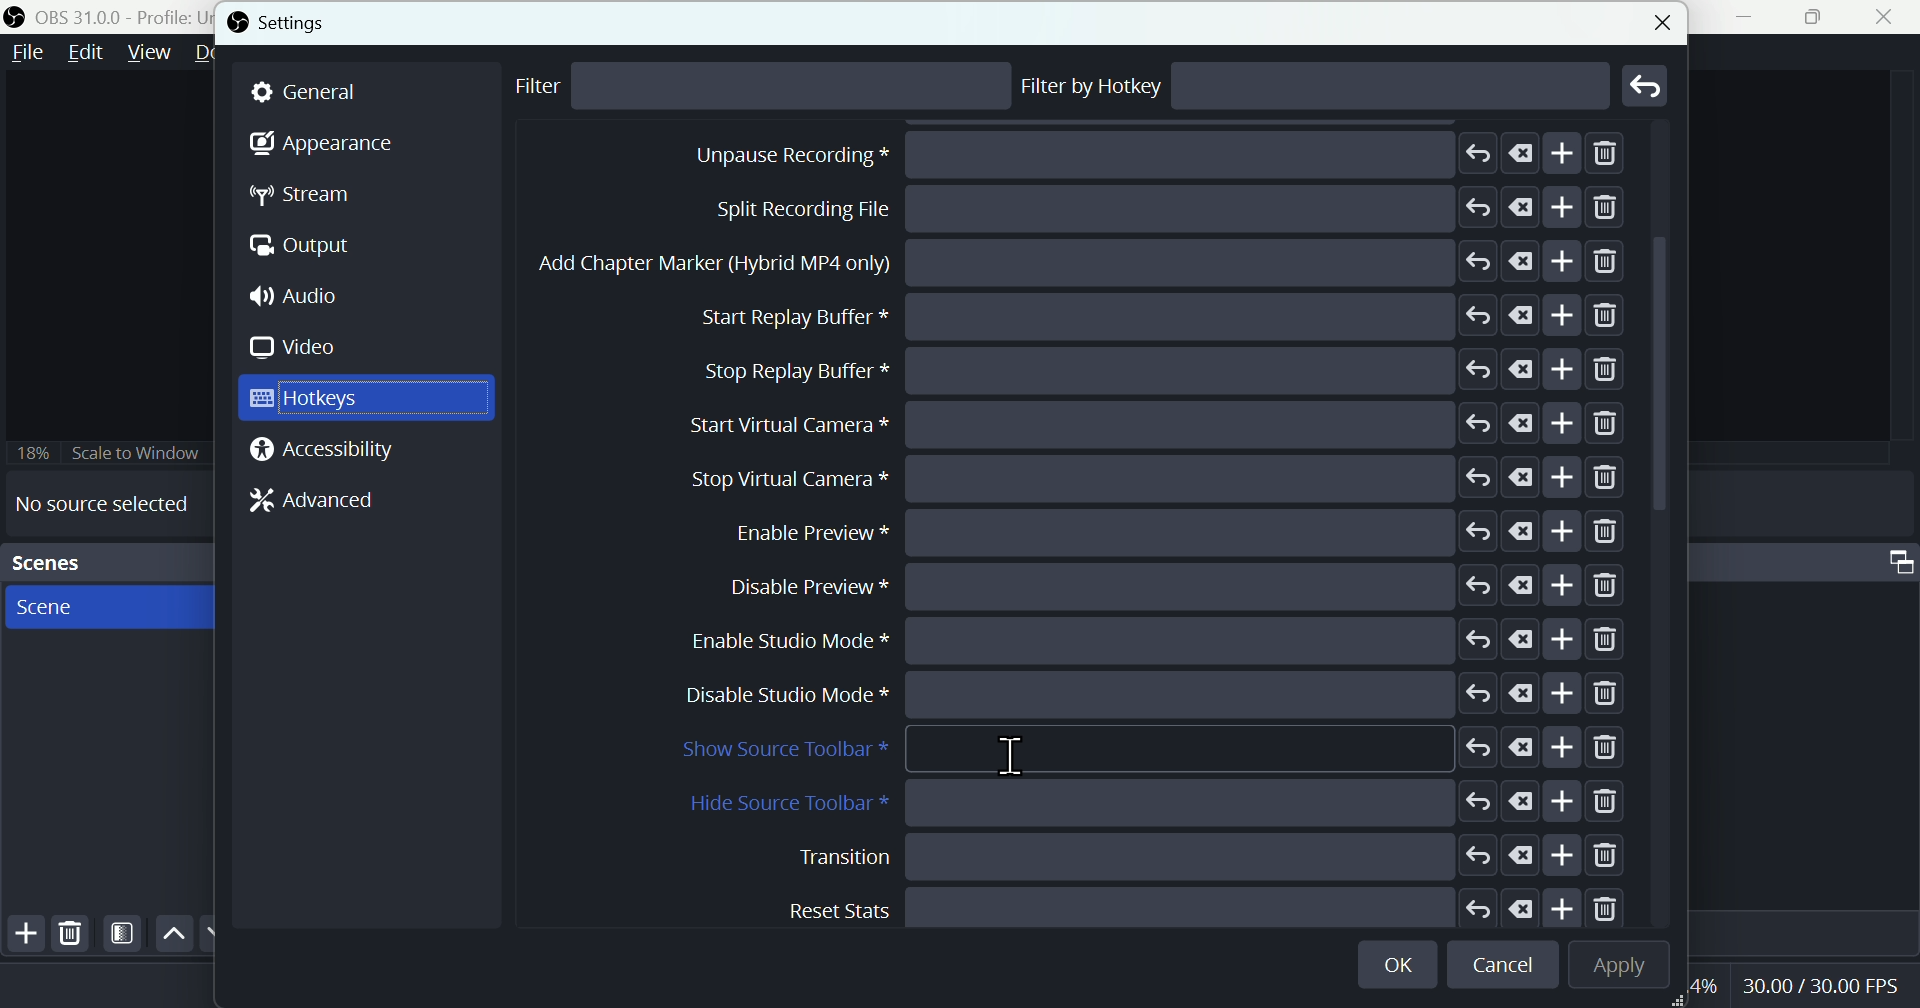  Describe the element at coordinates (317, 195) in the screenshot. I see `Stream` at that location.